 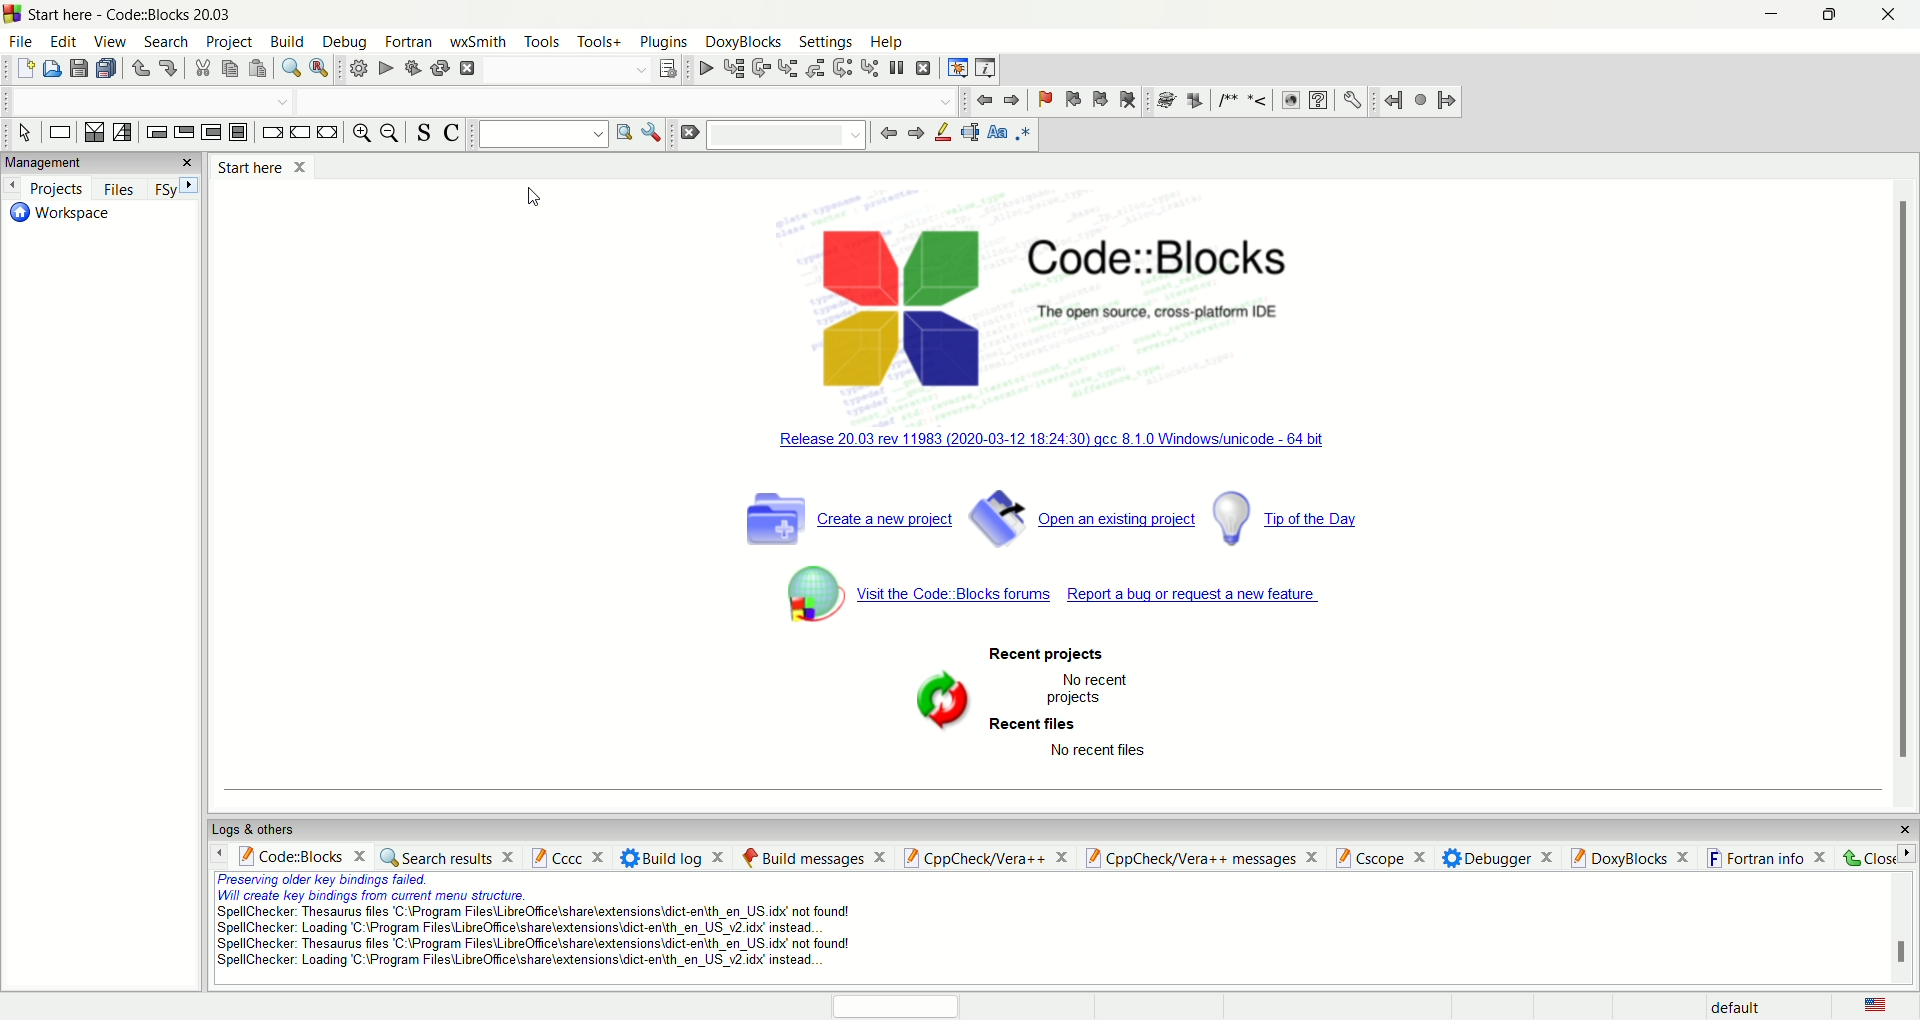 I want to click on instruction, so click(x=58, y=135).